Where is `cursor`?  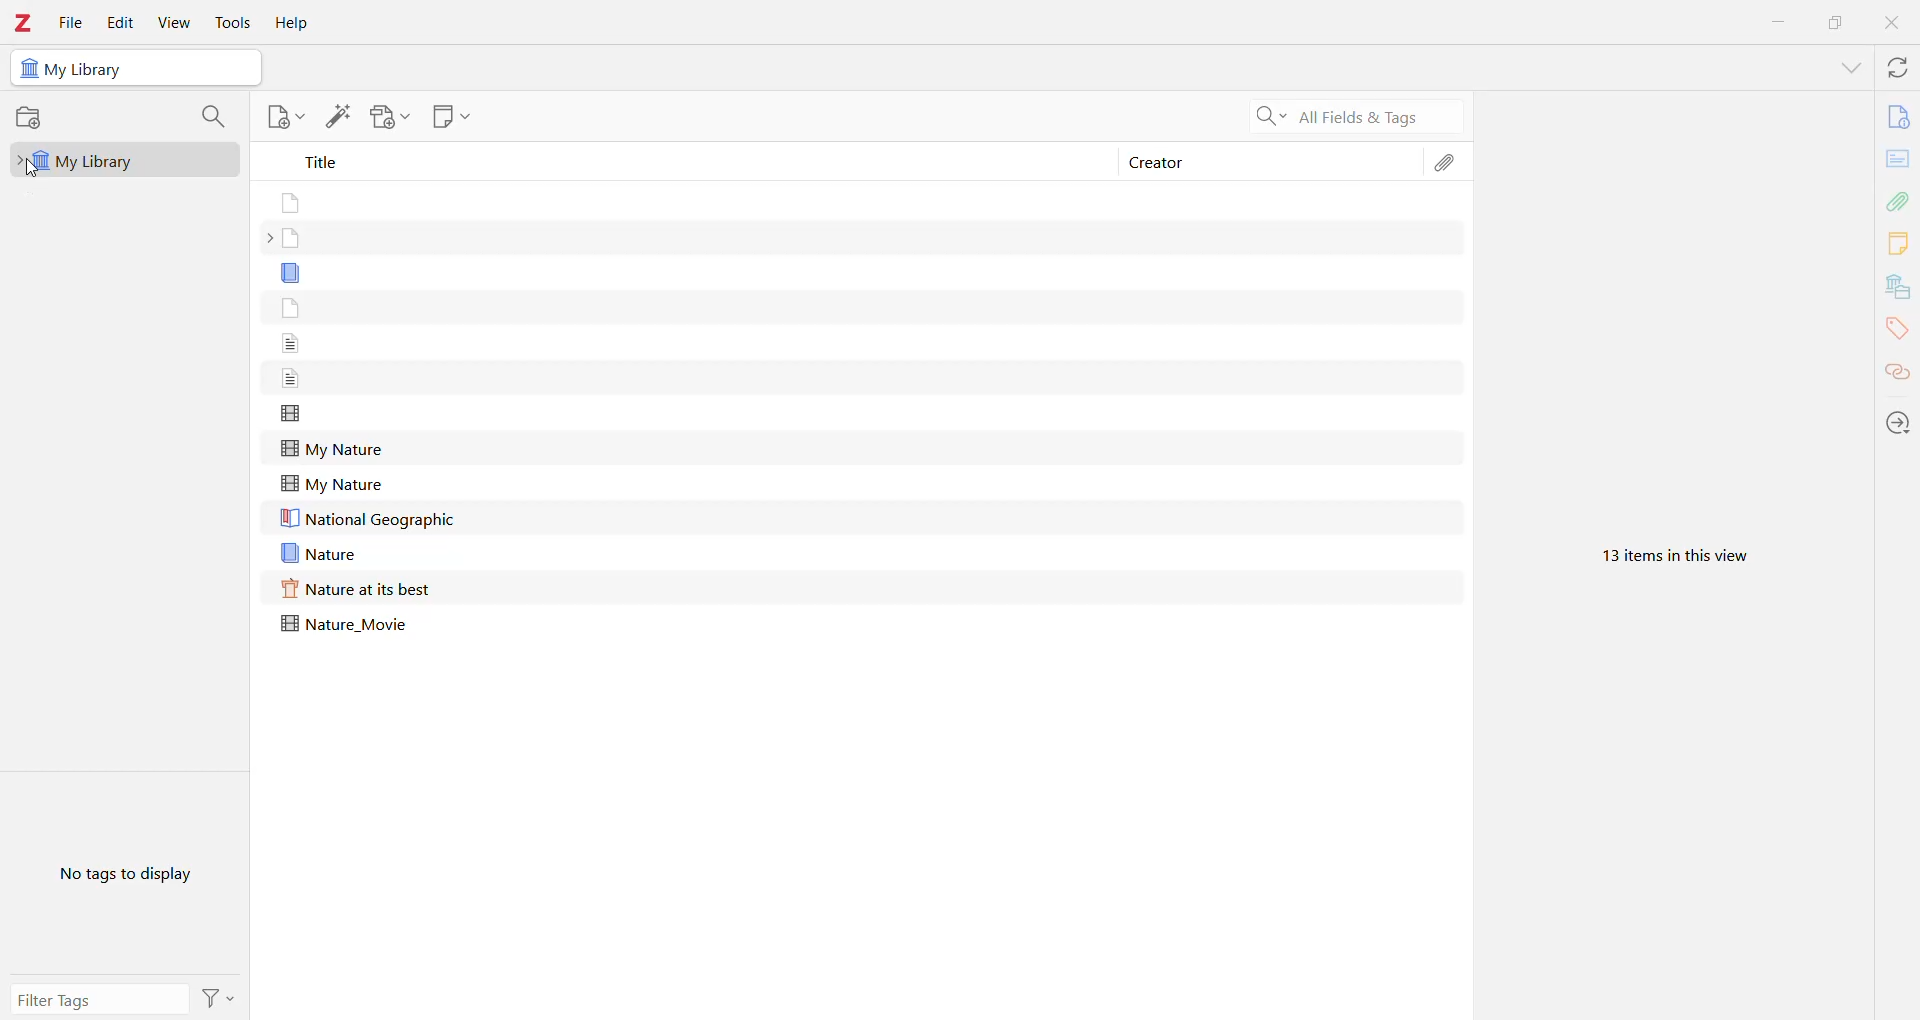
cursor is located at coordinates (39, 170).